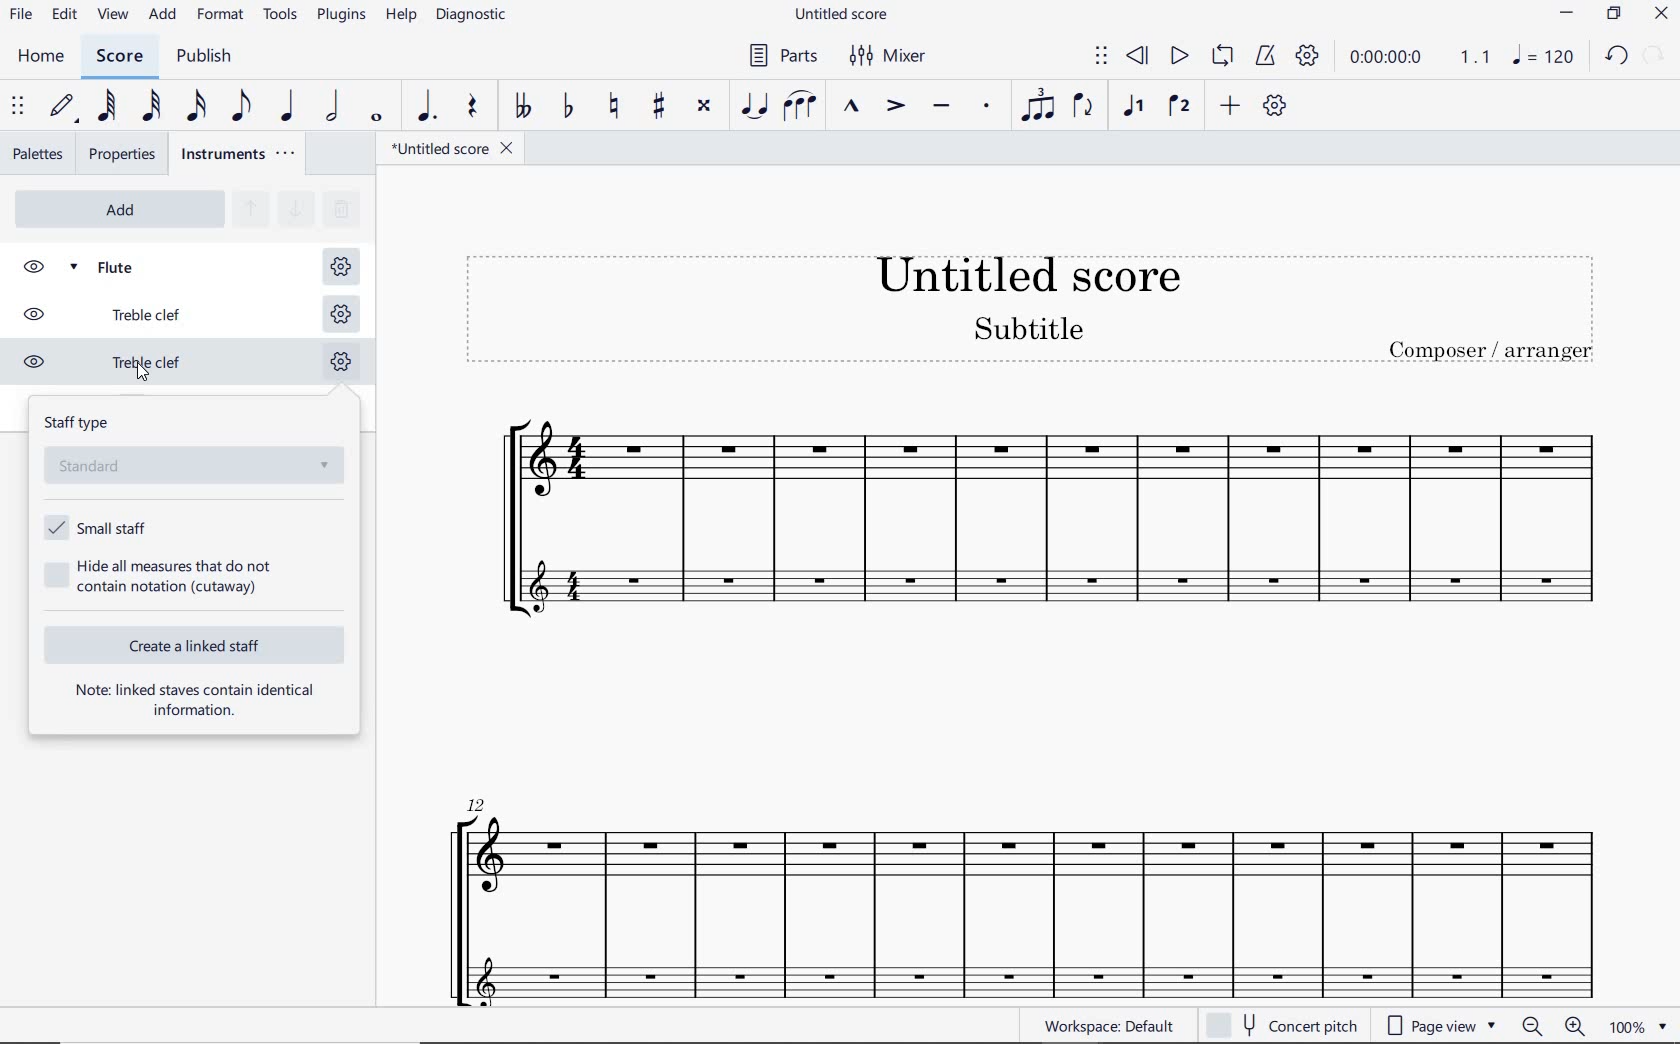  What do you see at coordinates (378, 120) in the screenshot?
I see `WHOLE NOTE` at bounding box center [378, 120].